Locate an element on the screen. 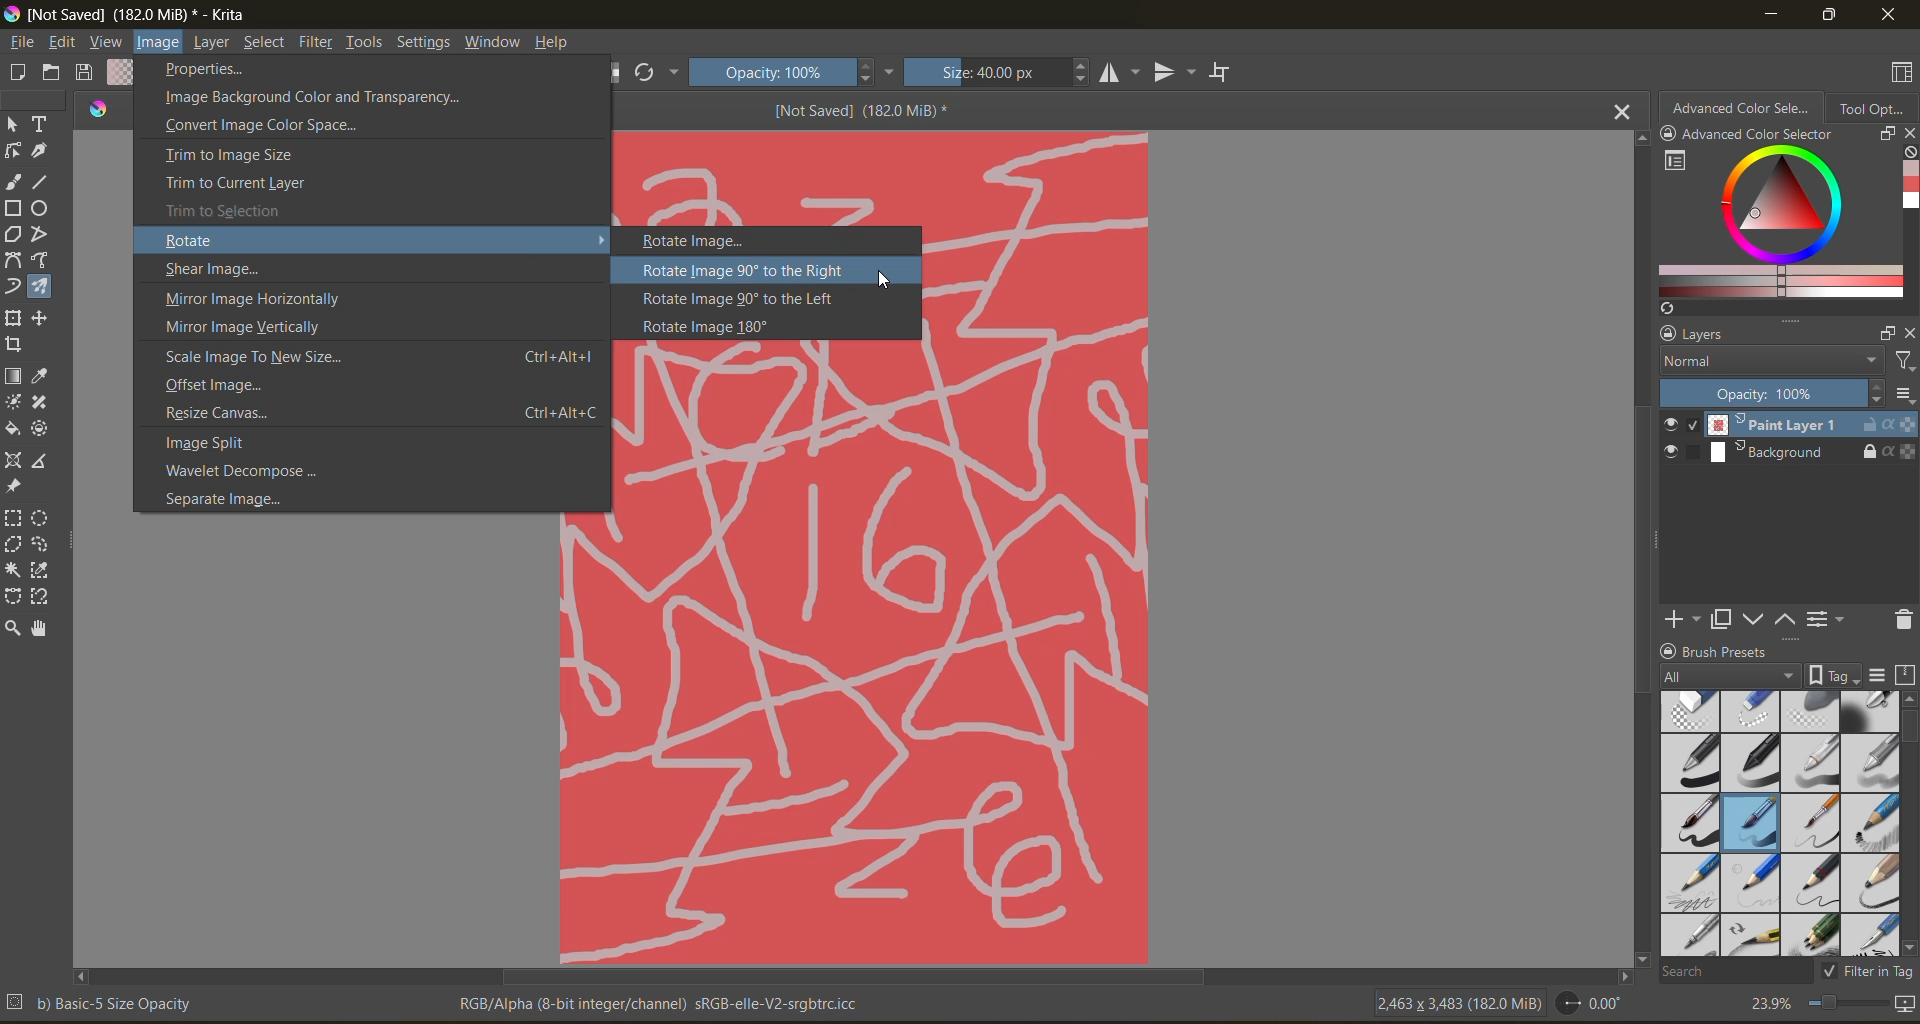 The image size is (1920, 1024). properties is located at coordinates (205, 70).